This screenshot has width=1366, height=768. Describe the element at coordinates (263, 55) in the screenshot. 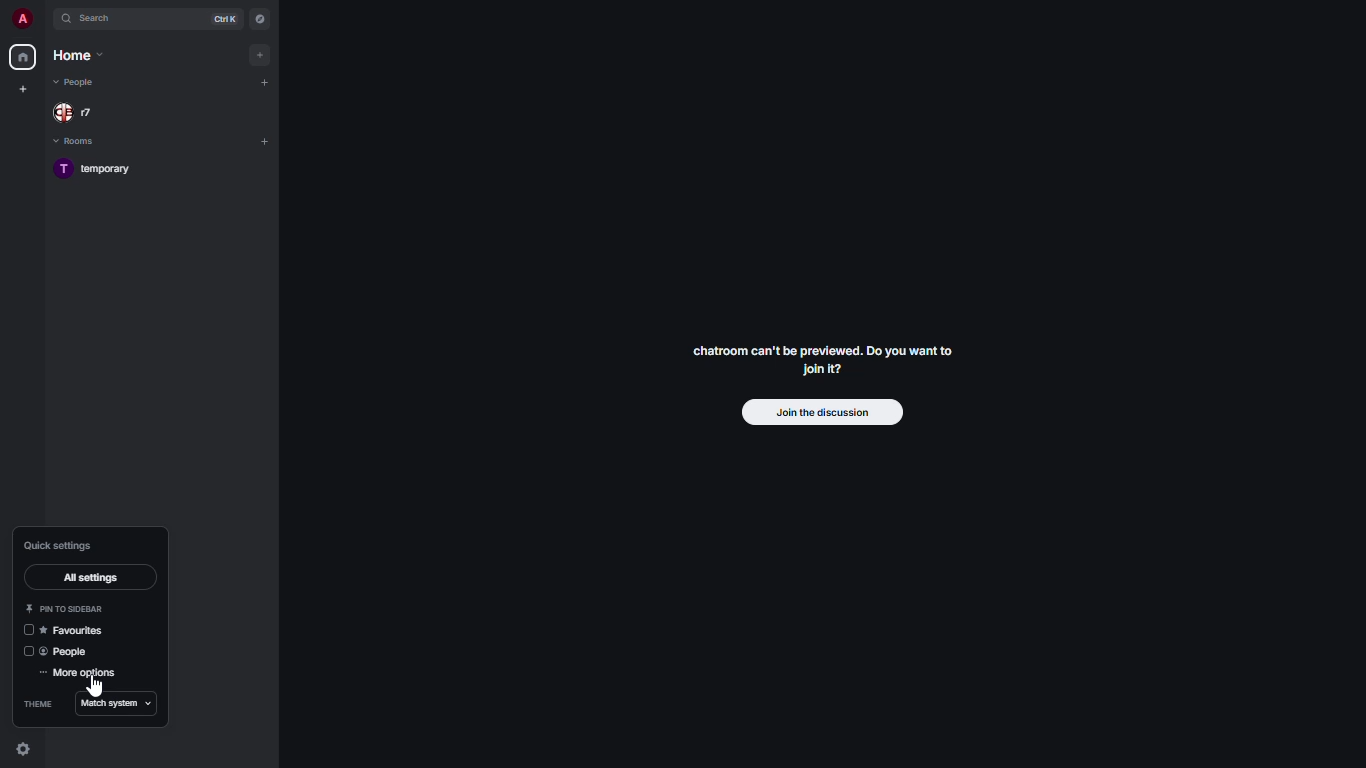

I see `add` at that location.